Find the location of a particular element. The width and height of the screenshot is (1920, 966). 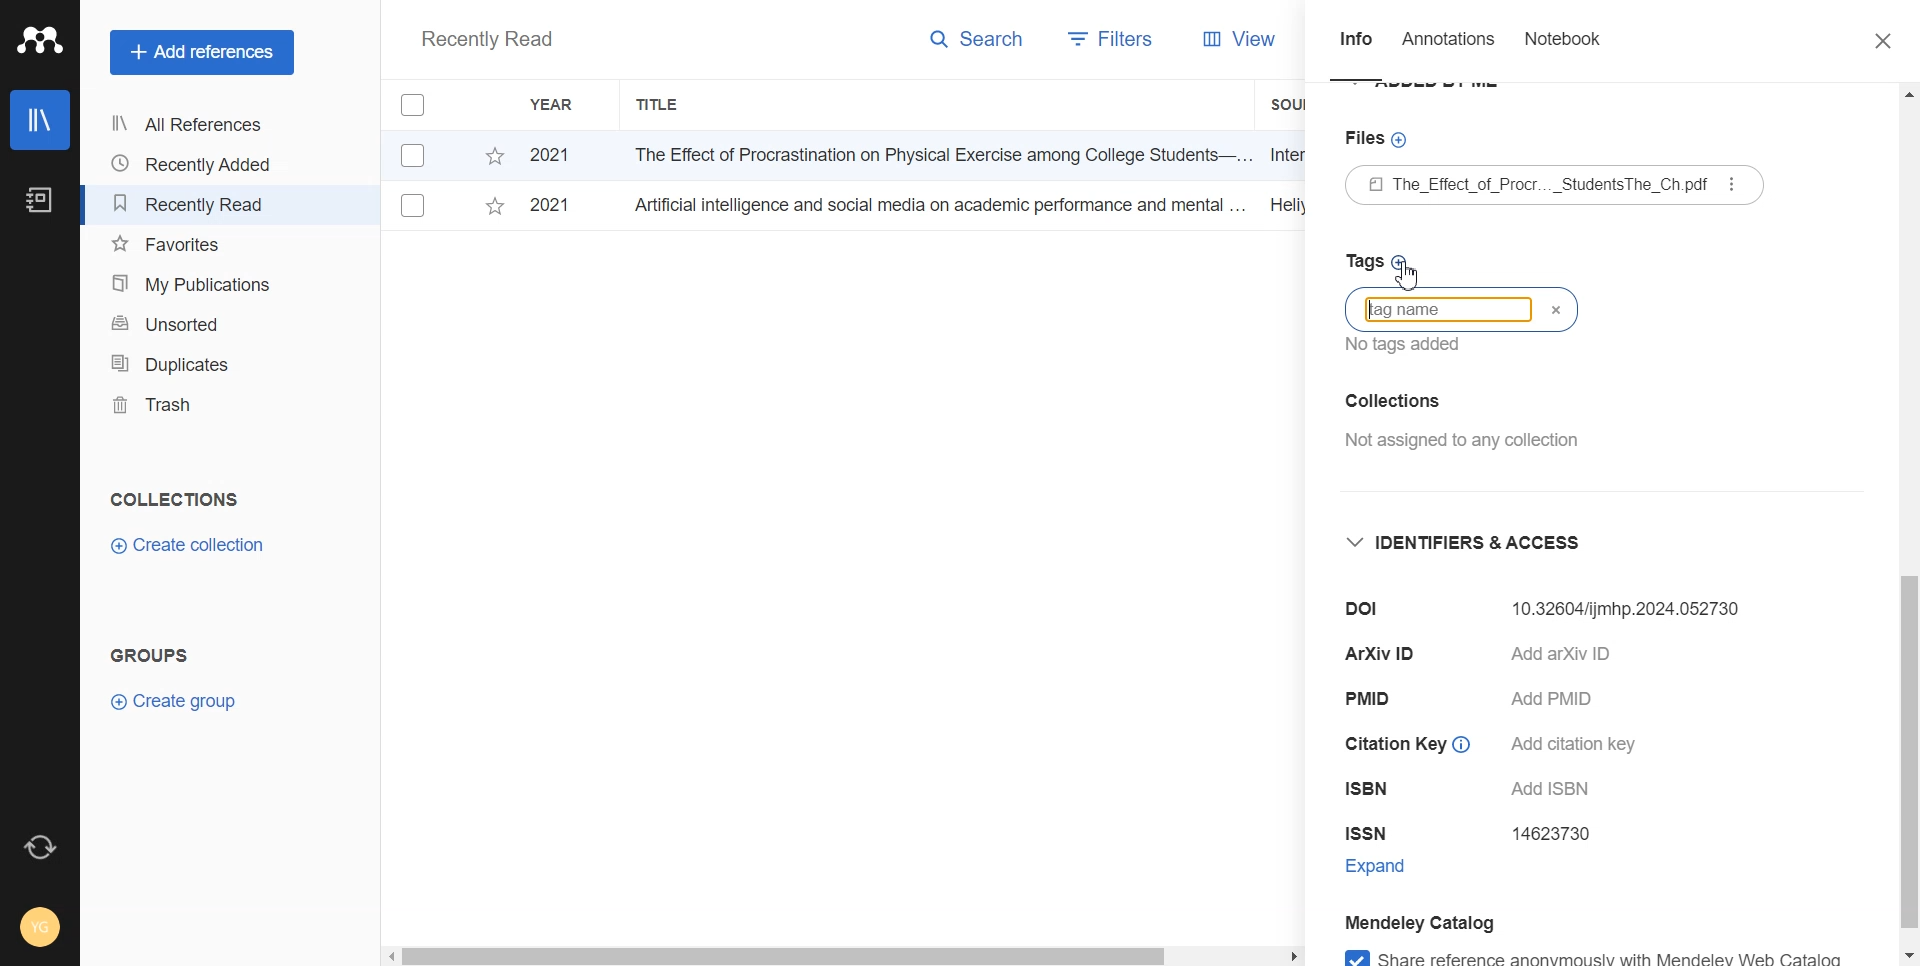

Account is located at coordinates (42, 925).